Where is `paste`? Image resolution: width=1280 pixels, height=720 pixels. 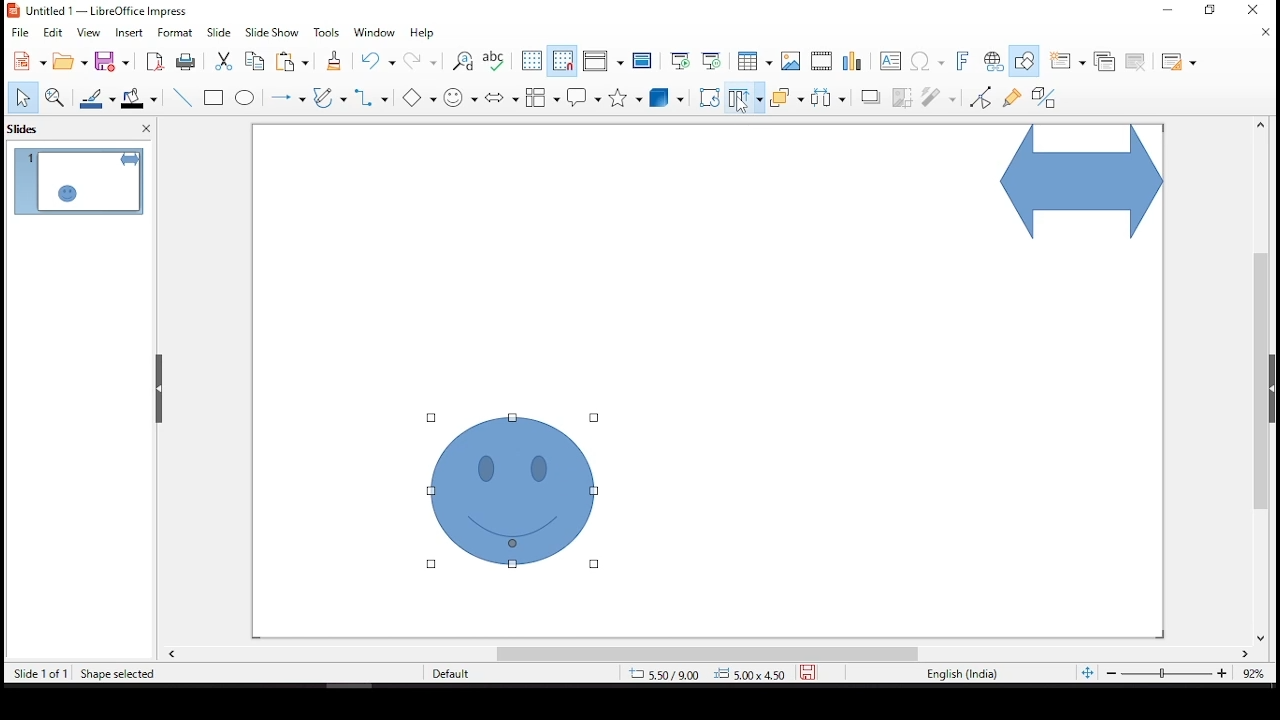
paste is located at coordinates (296, 61).